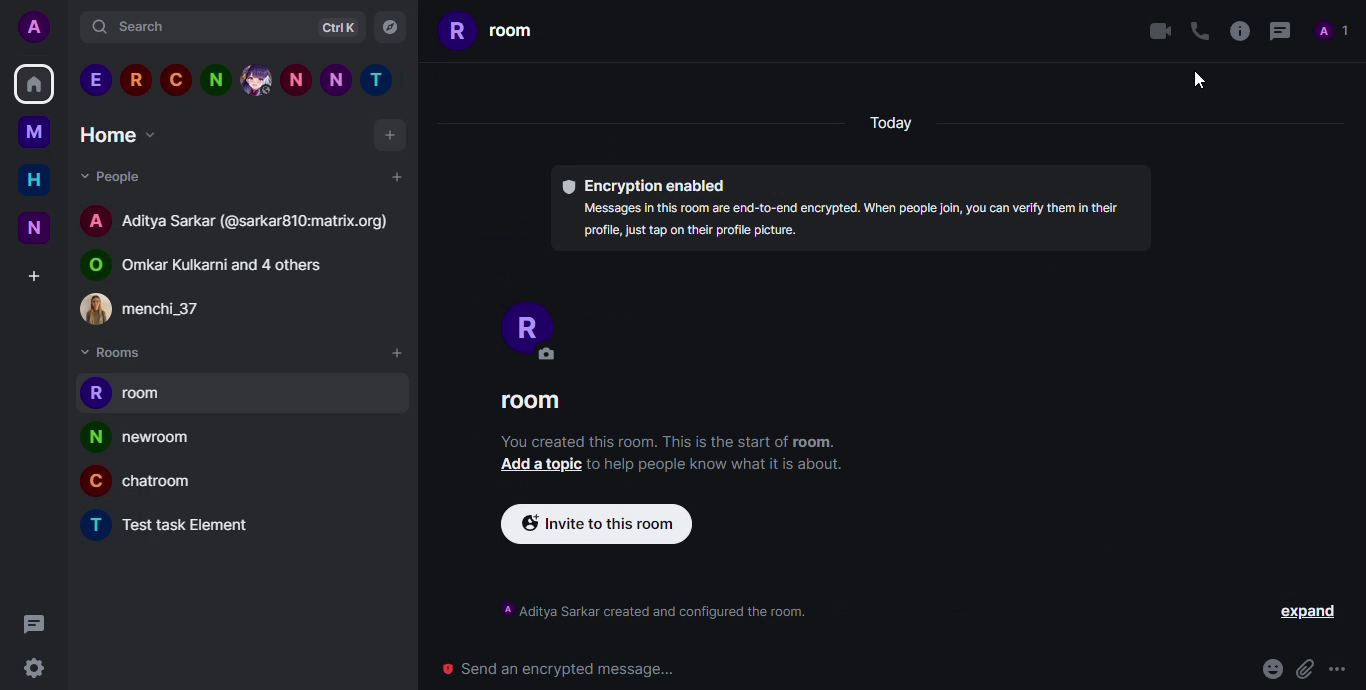  Describe the element at coordinates (336, 79) in the screenshot. I see `people 7` at that location.